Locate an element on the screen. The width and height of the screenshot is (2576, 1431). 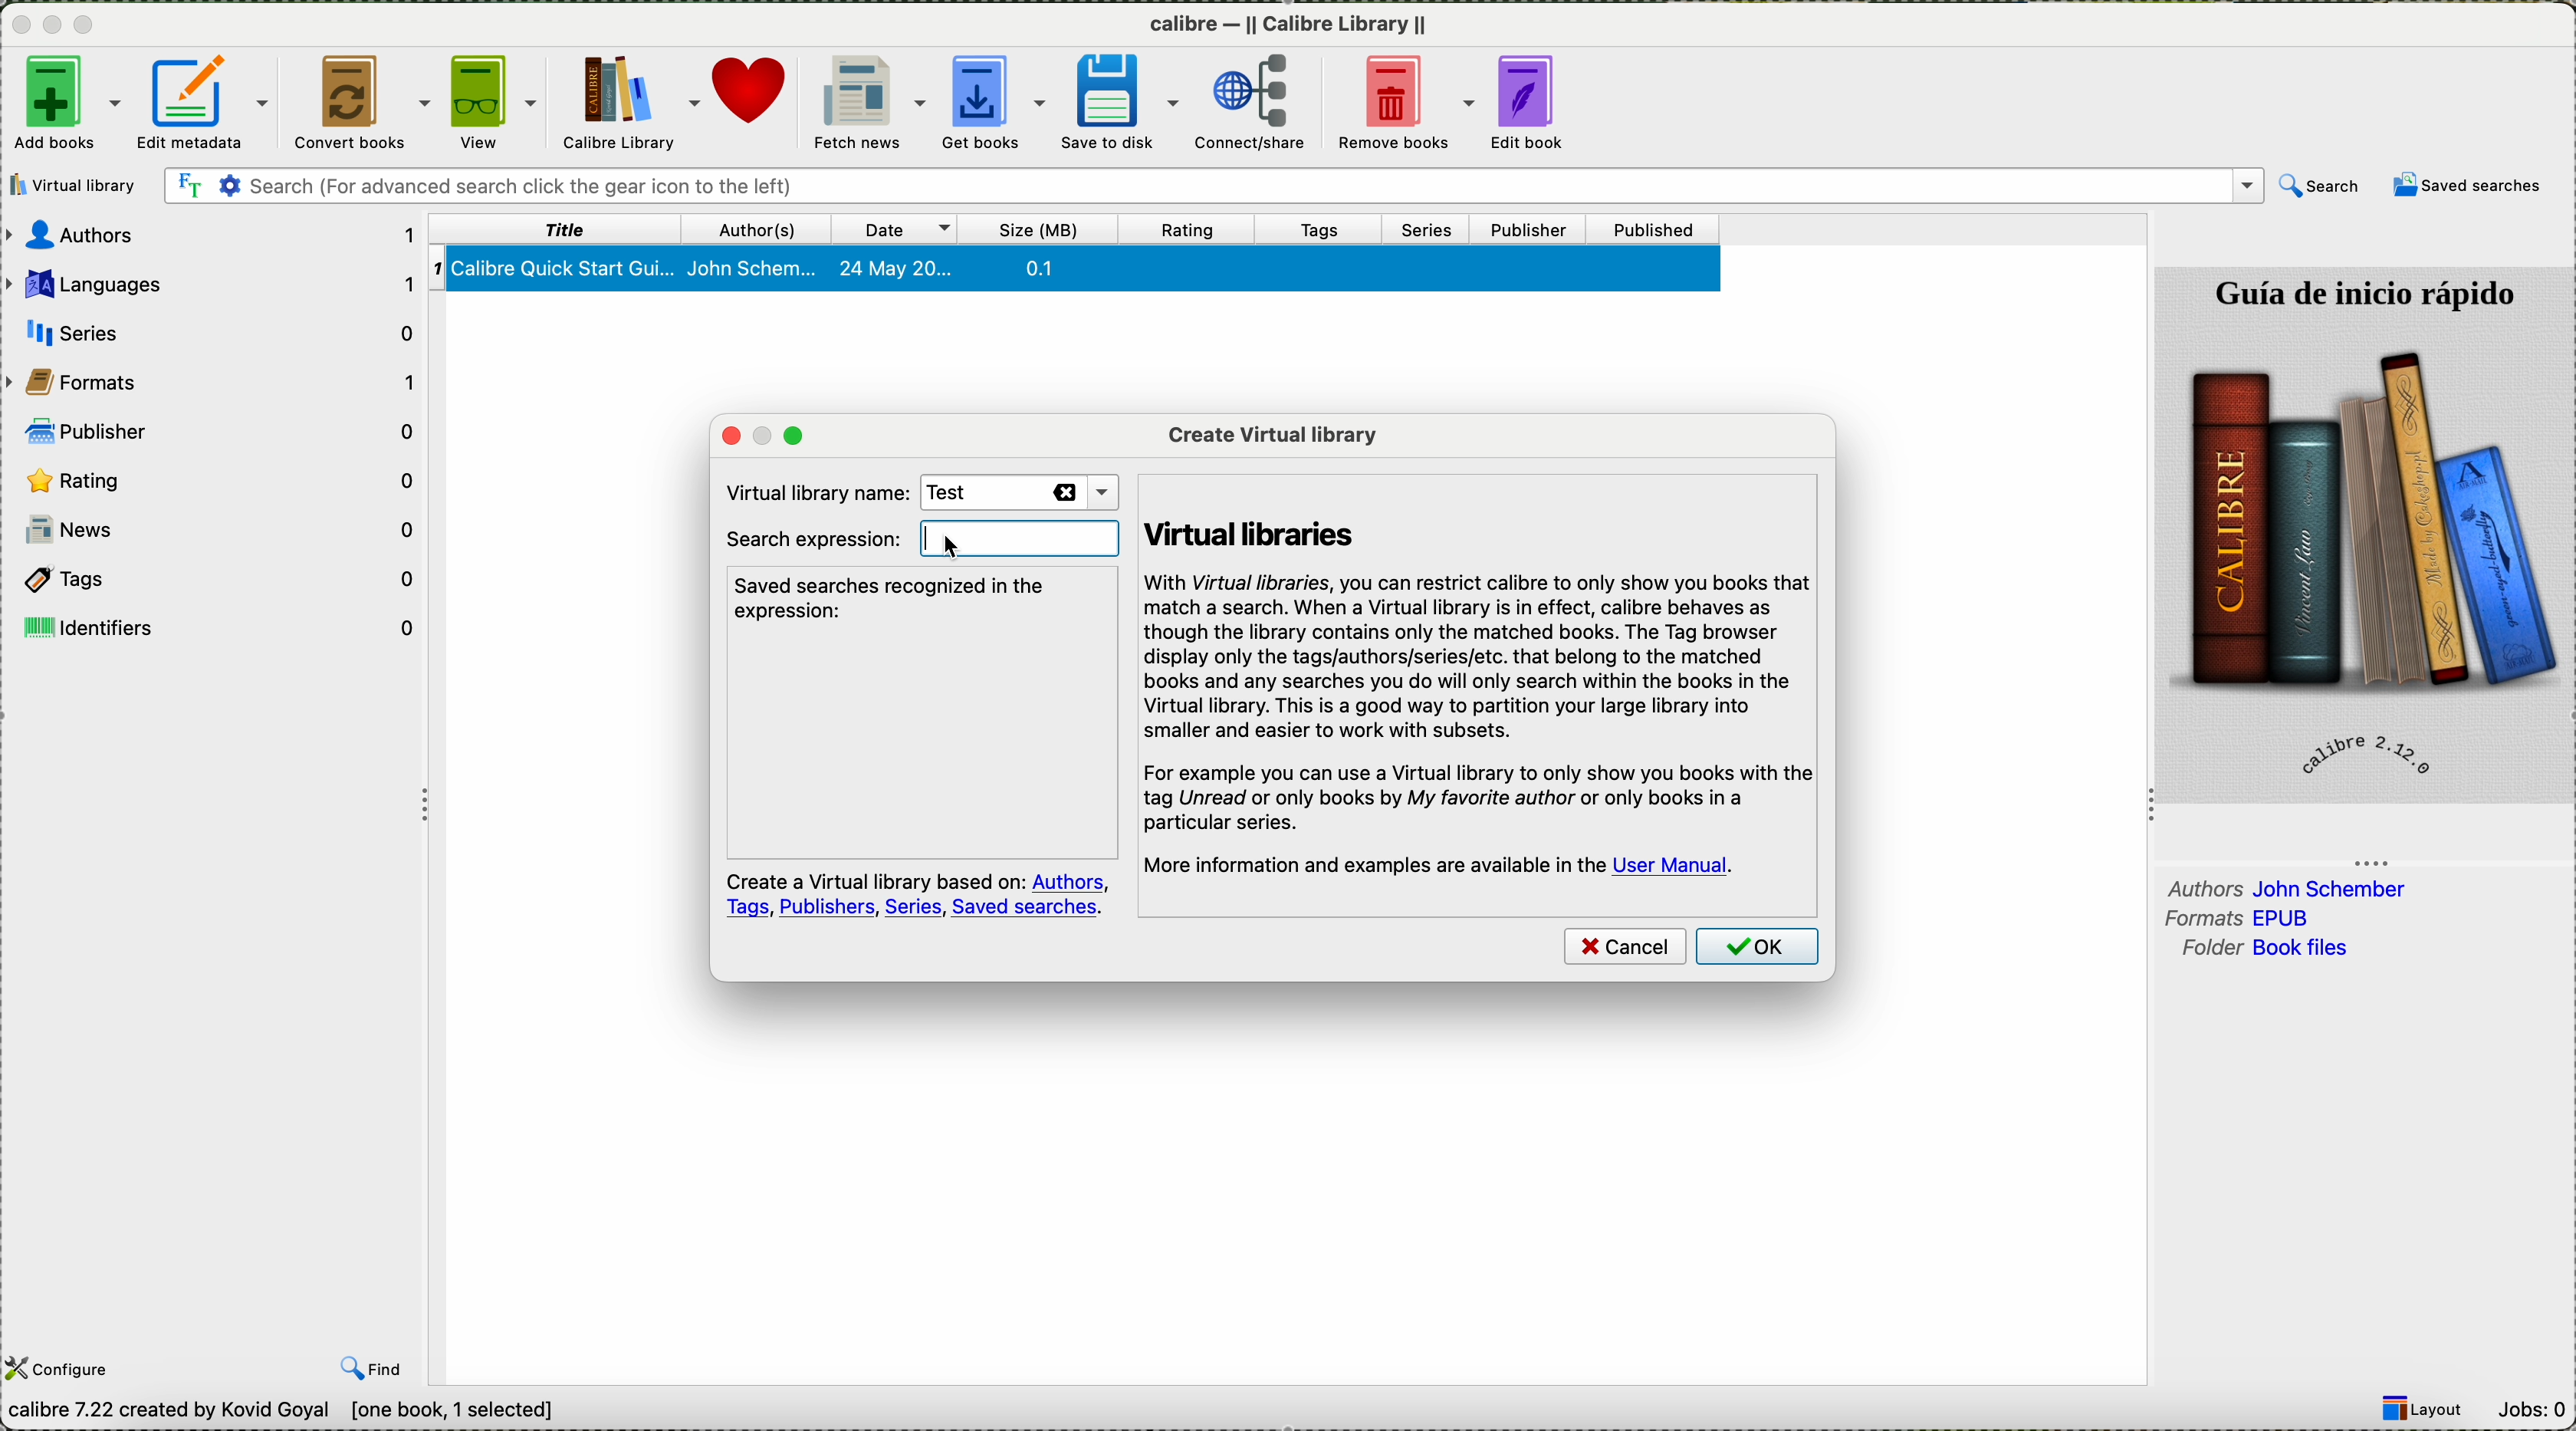
authors is located at coordinates (766, 226).